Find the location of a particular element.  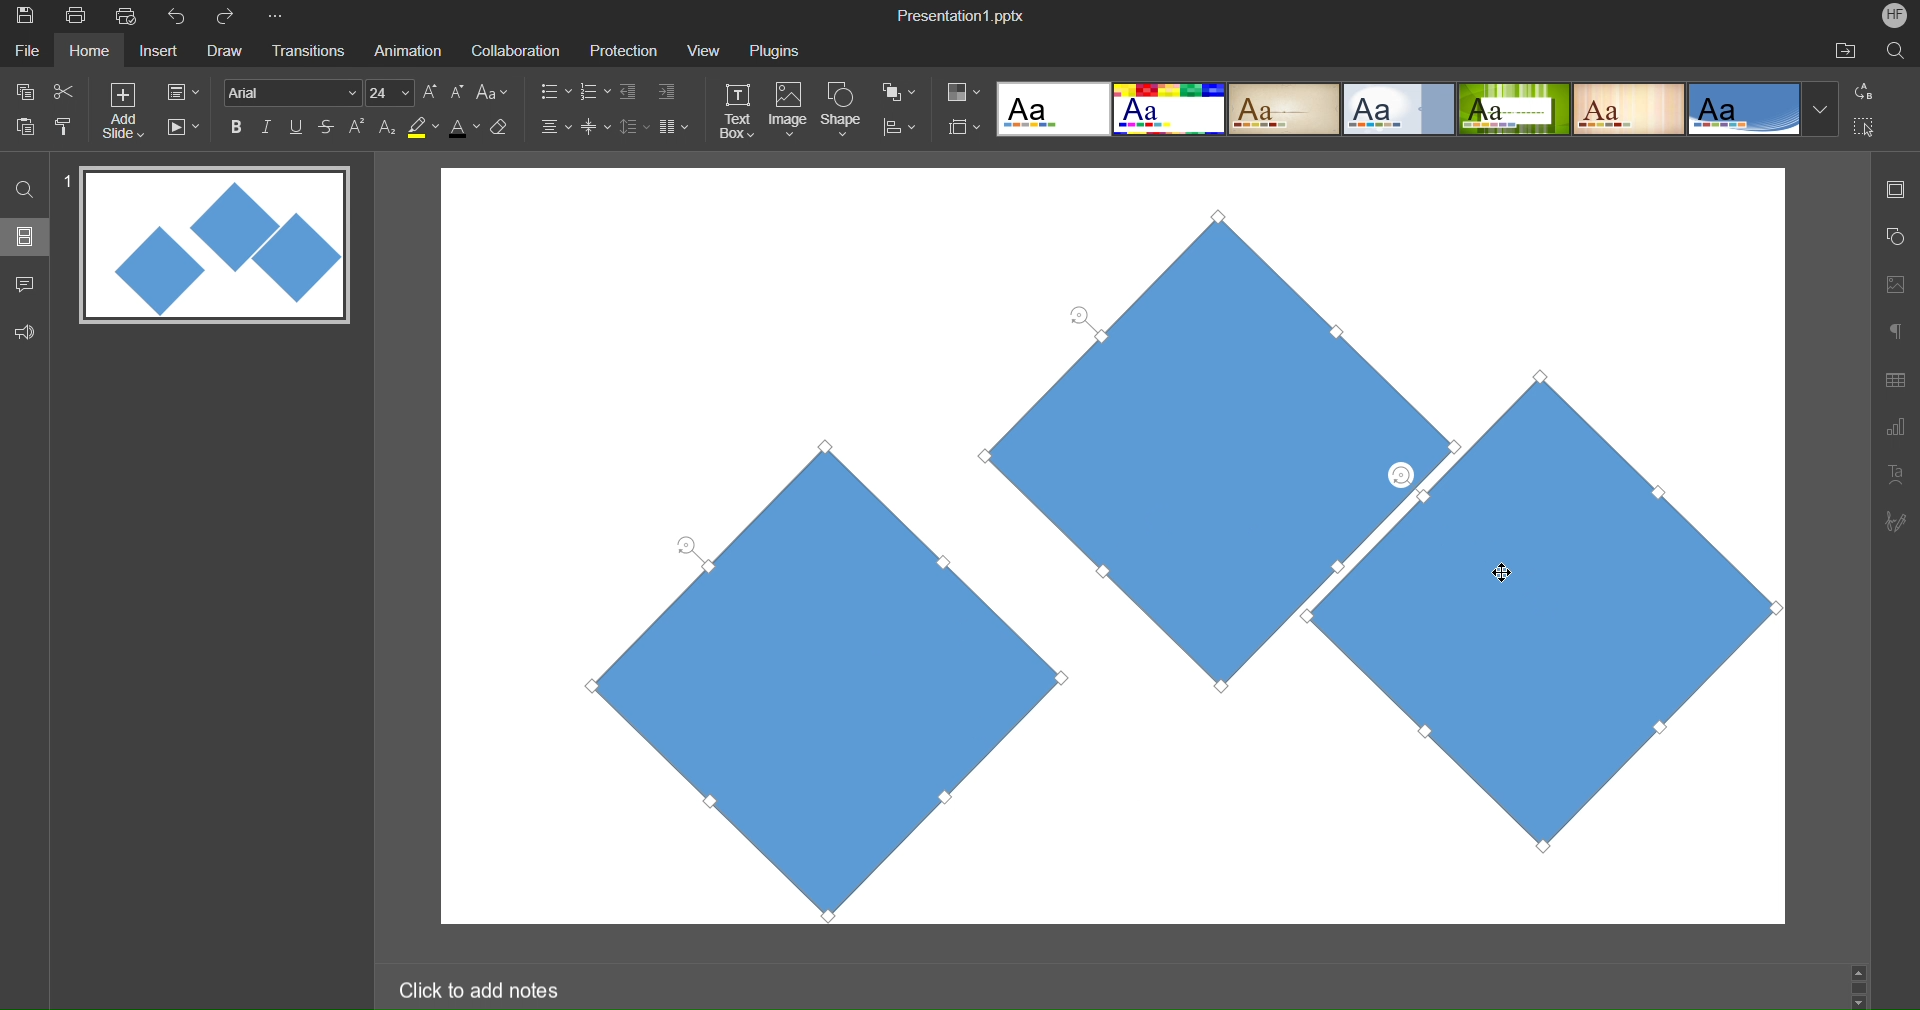

Align is located at coordinates (899, 128).